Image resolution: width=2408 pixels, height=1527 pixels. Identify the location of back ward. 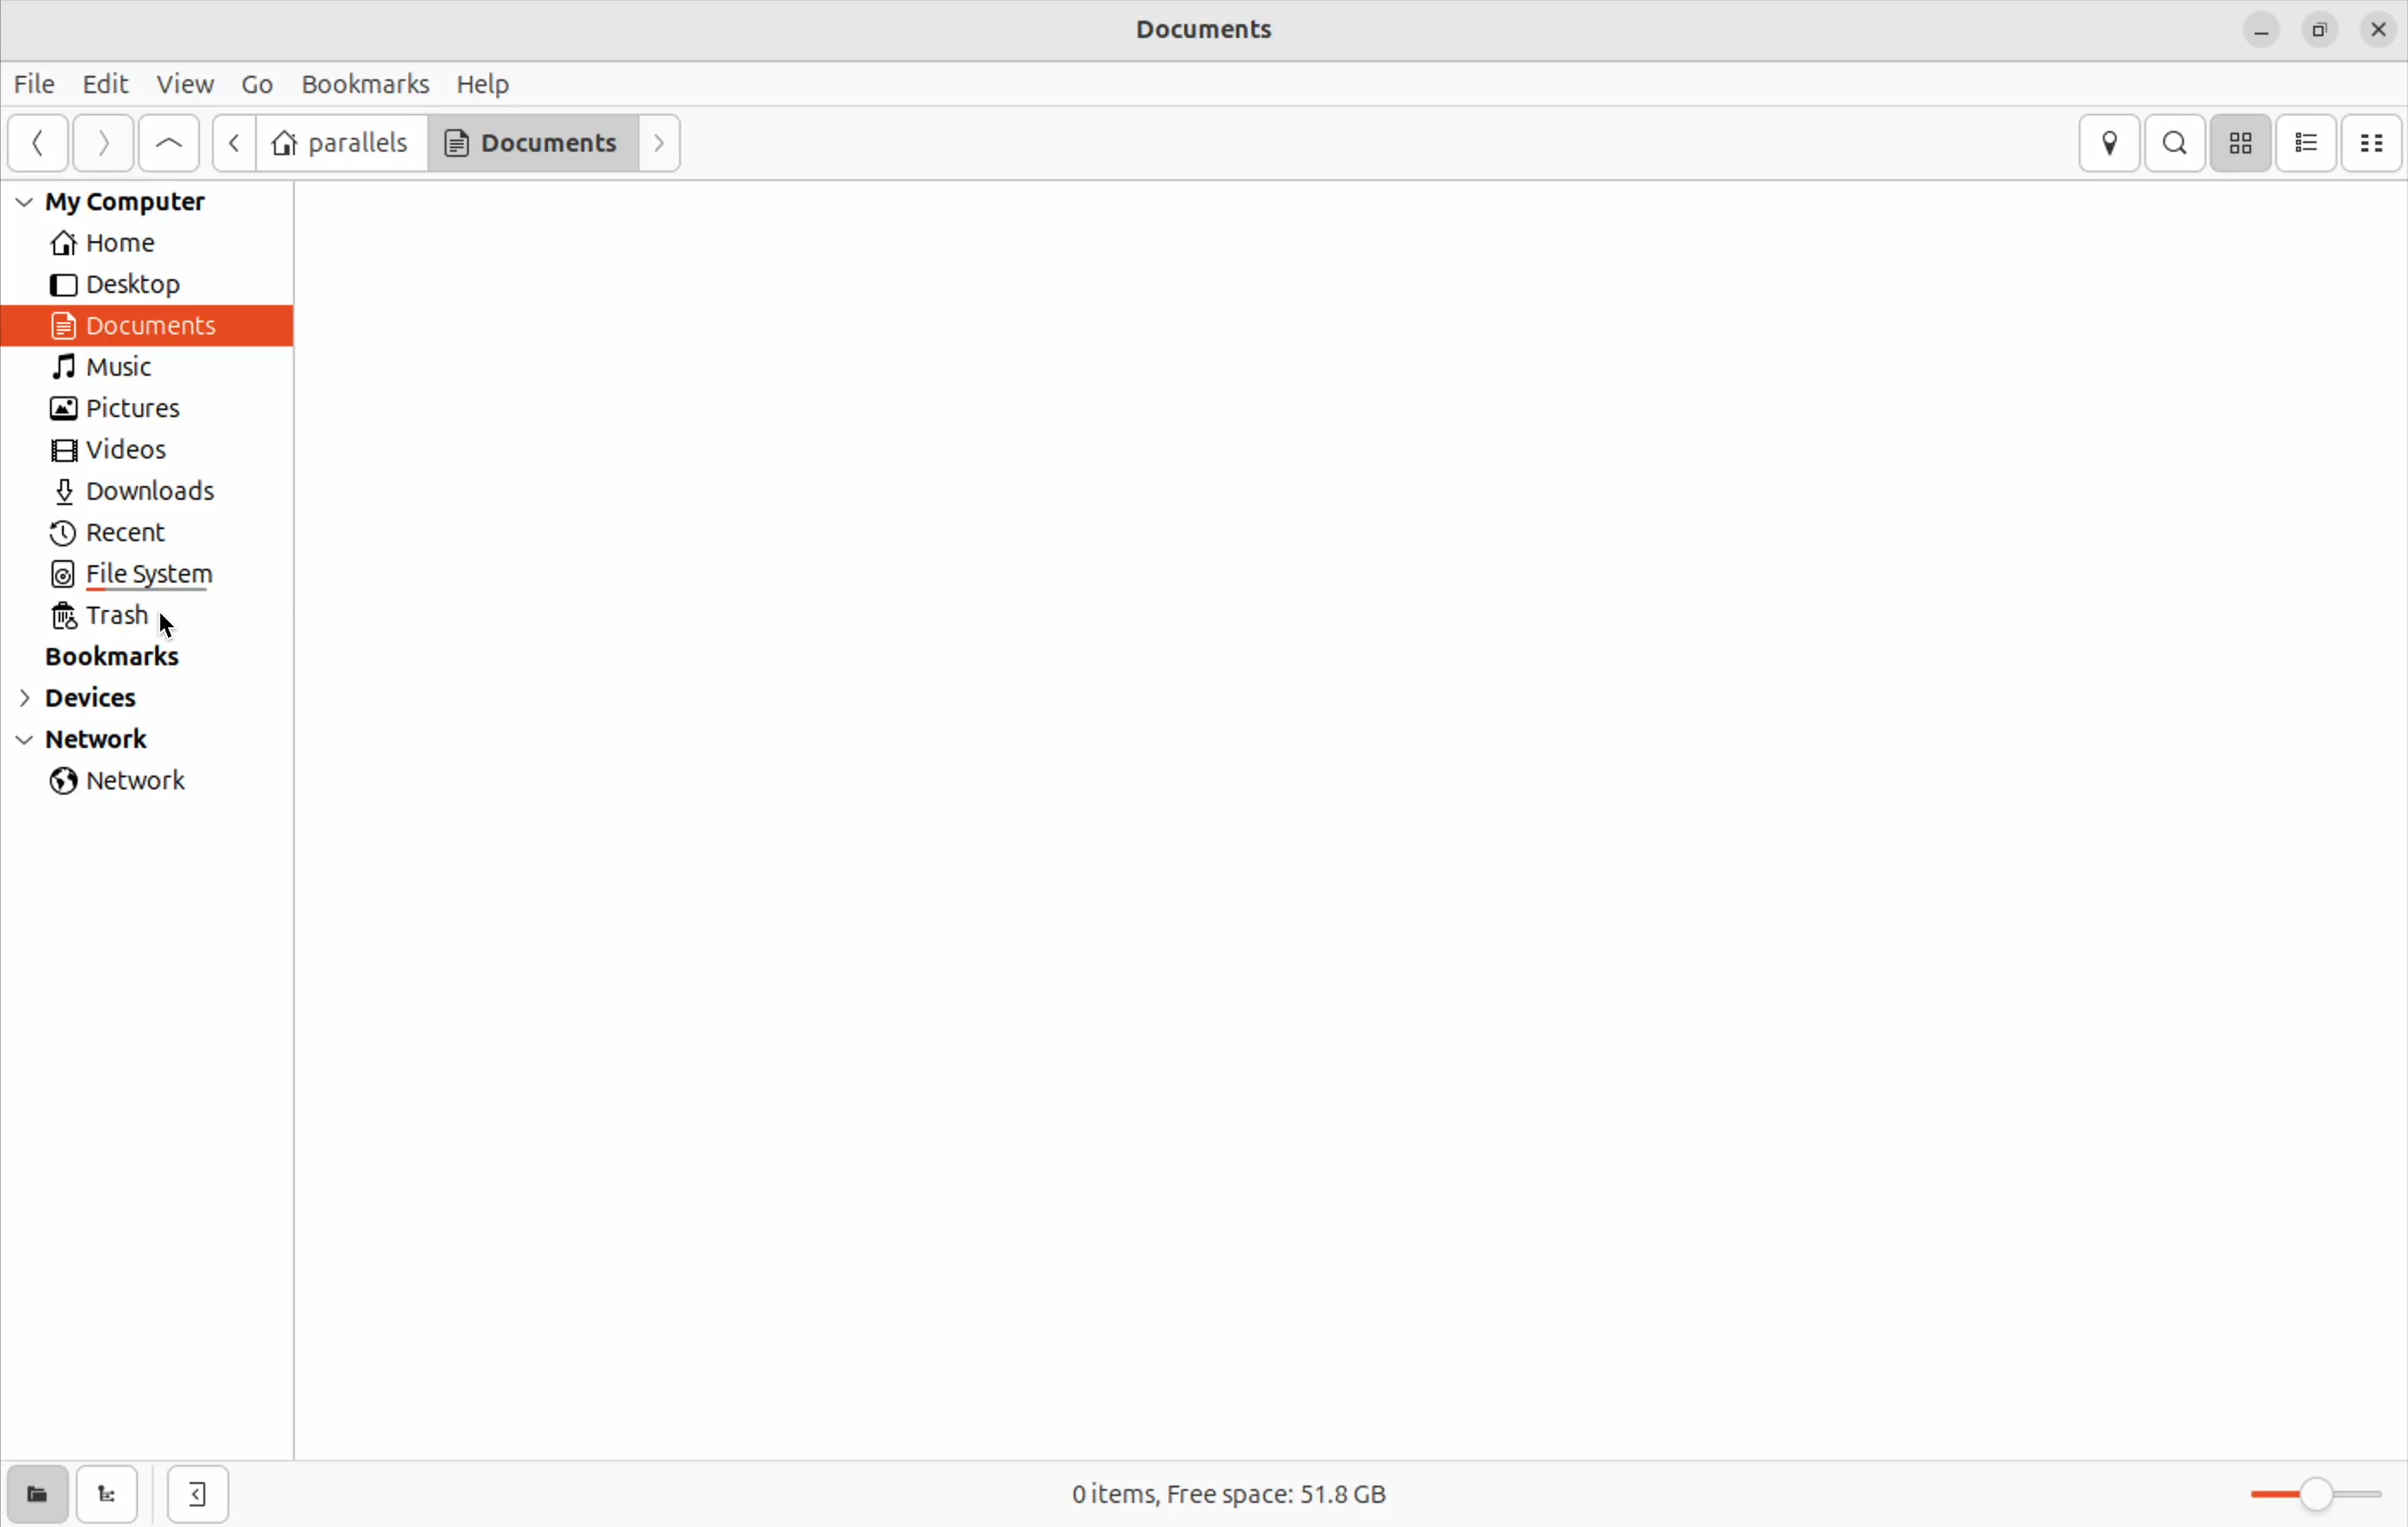
(40, 146).